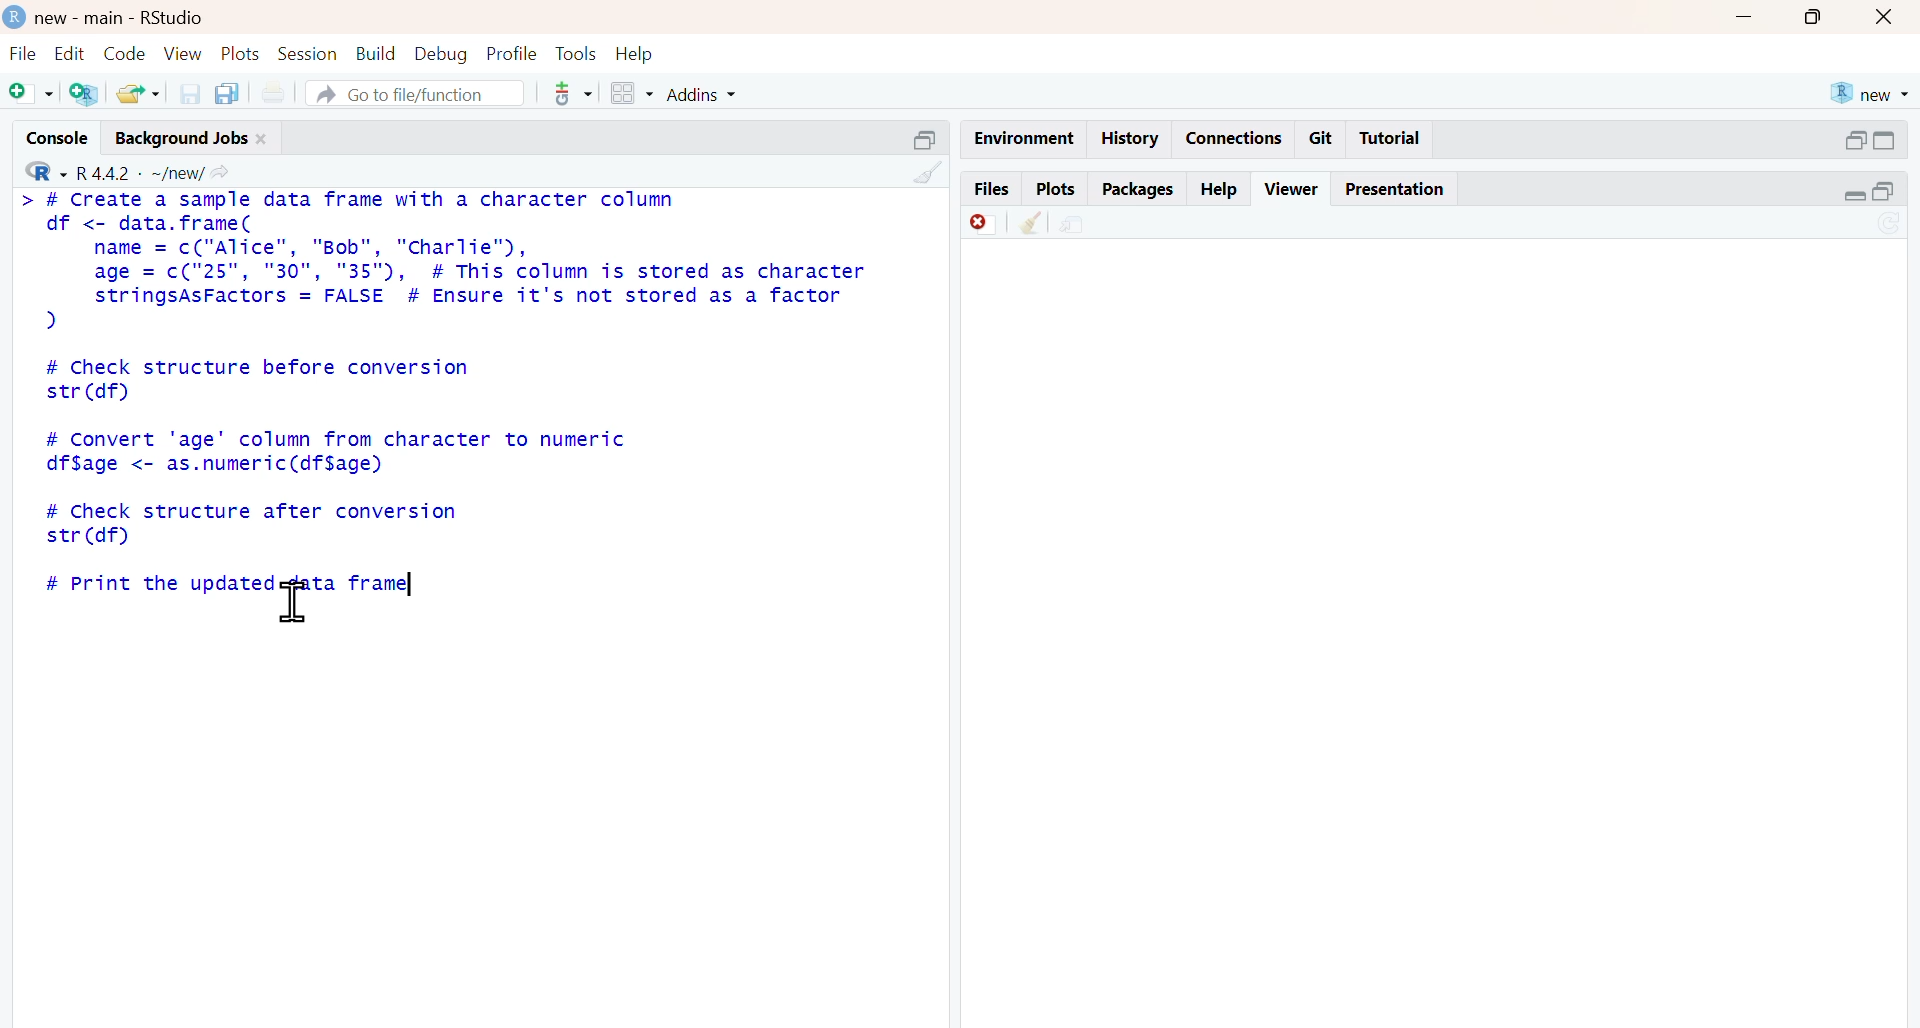  Describe the element at coordinates (377, 54) in the screenshot. I see `build` at that location.